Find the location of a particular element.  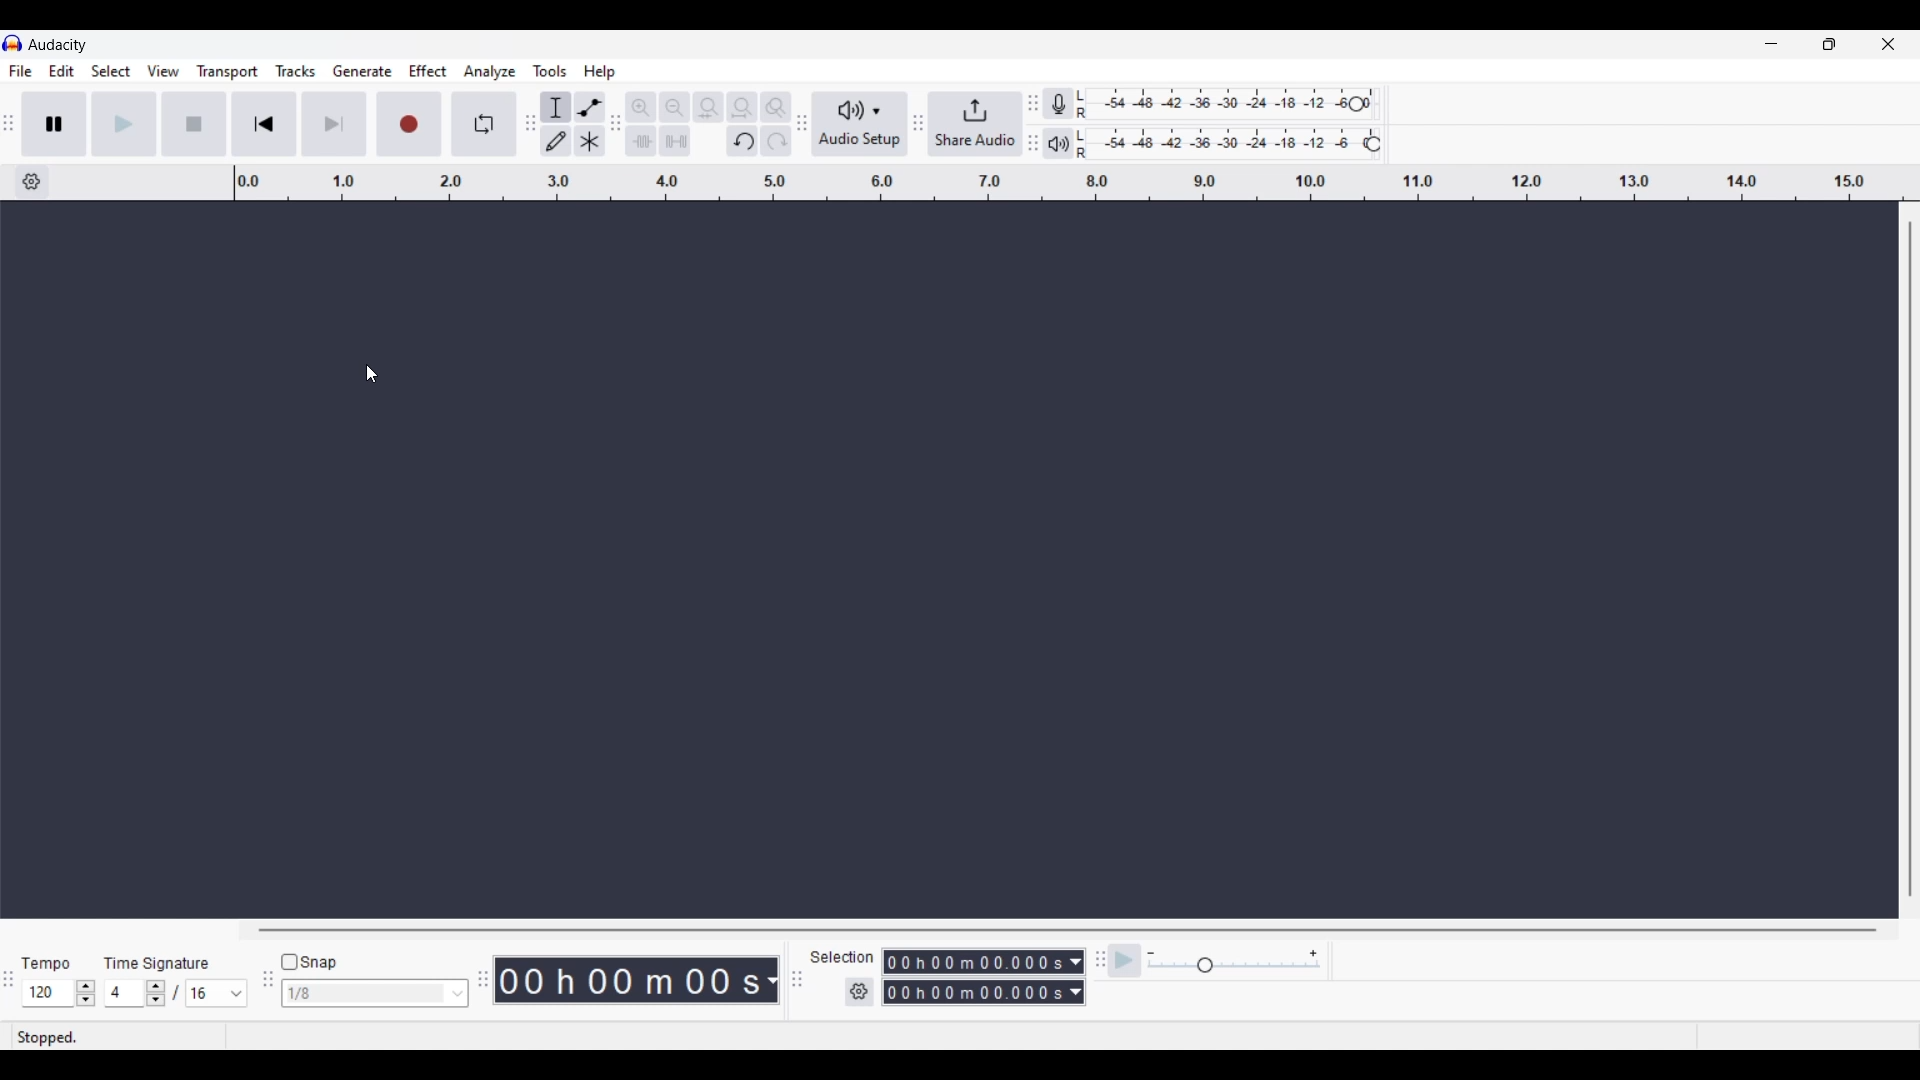

Text is located at coordinates (47, 964).